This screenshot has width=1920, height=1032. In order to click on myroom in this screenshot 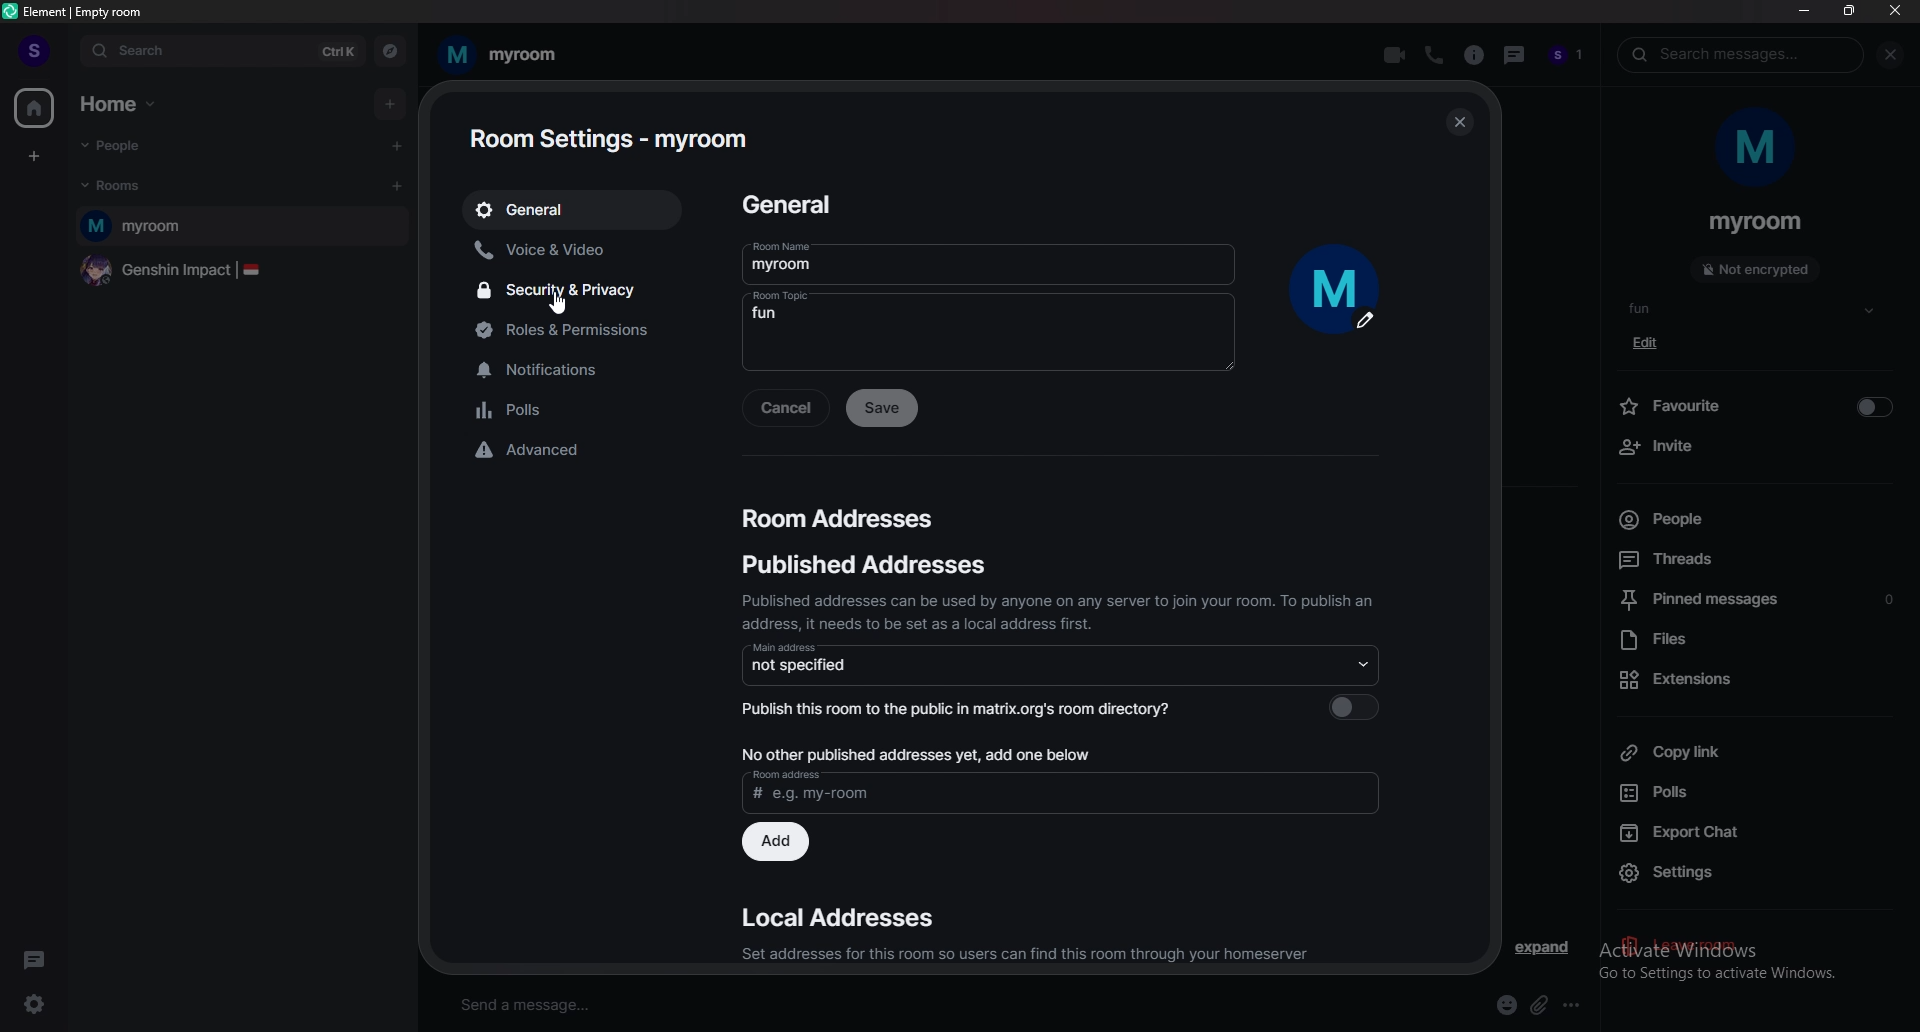, I will do `click(244, 227)`.